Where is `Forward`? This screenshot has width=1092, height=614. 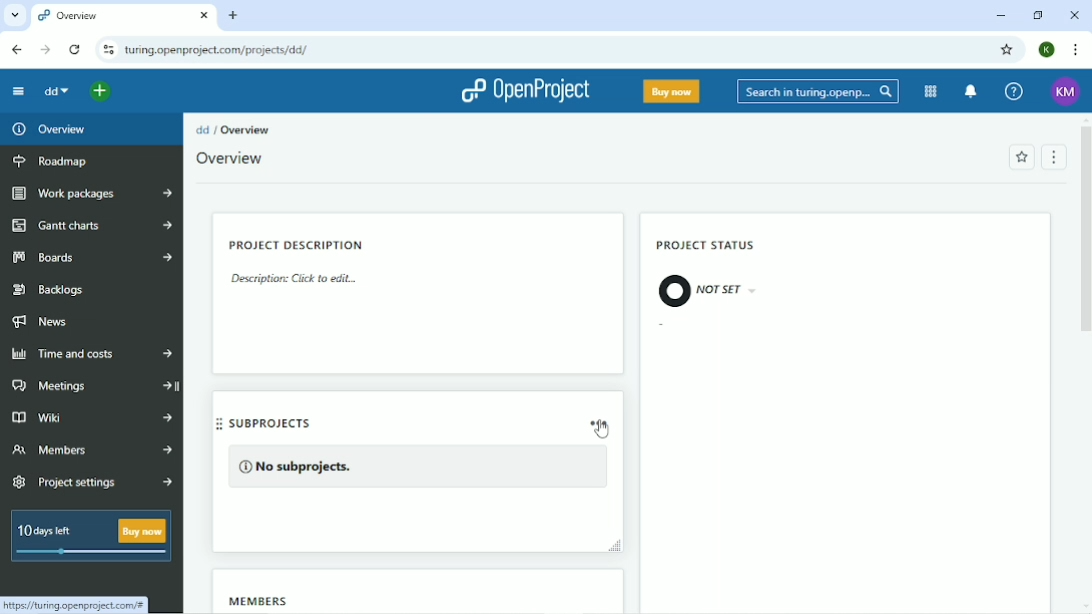 Forward is located at coordinates (44, 50).